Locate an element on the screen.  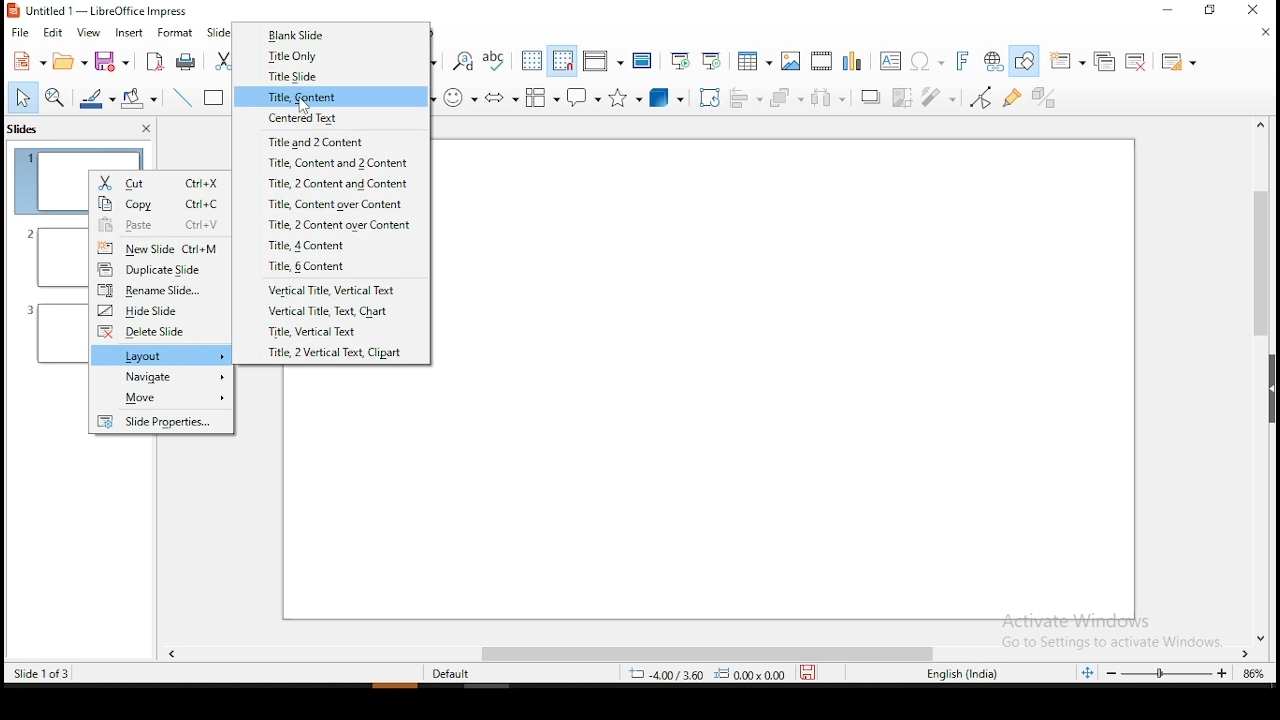
default is located at coordinates (456, 674).